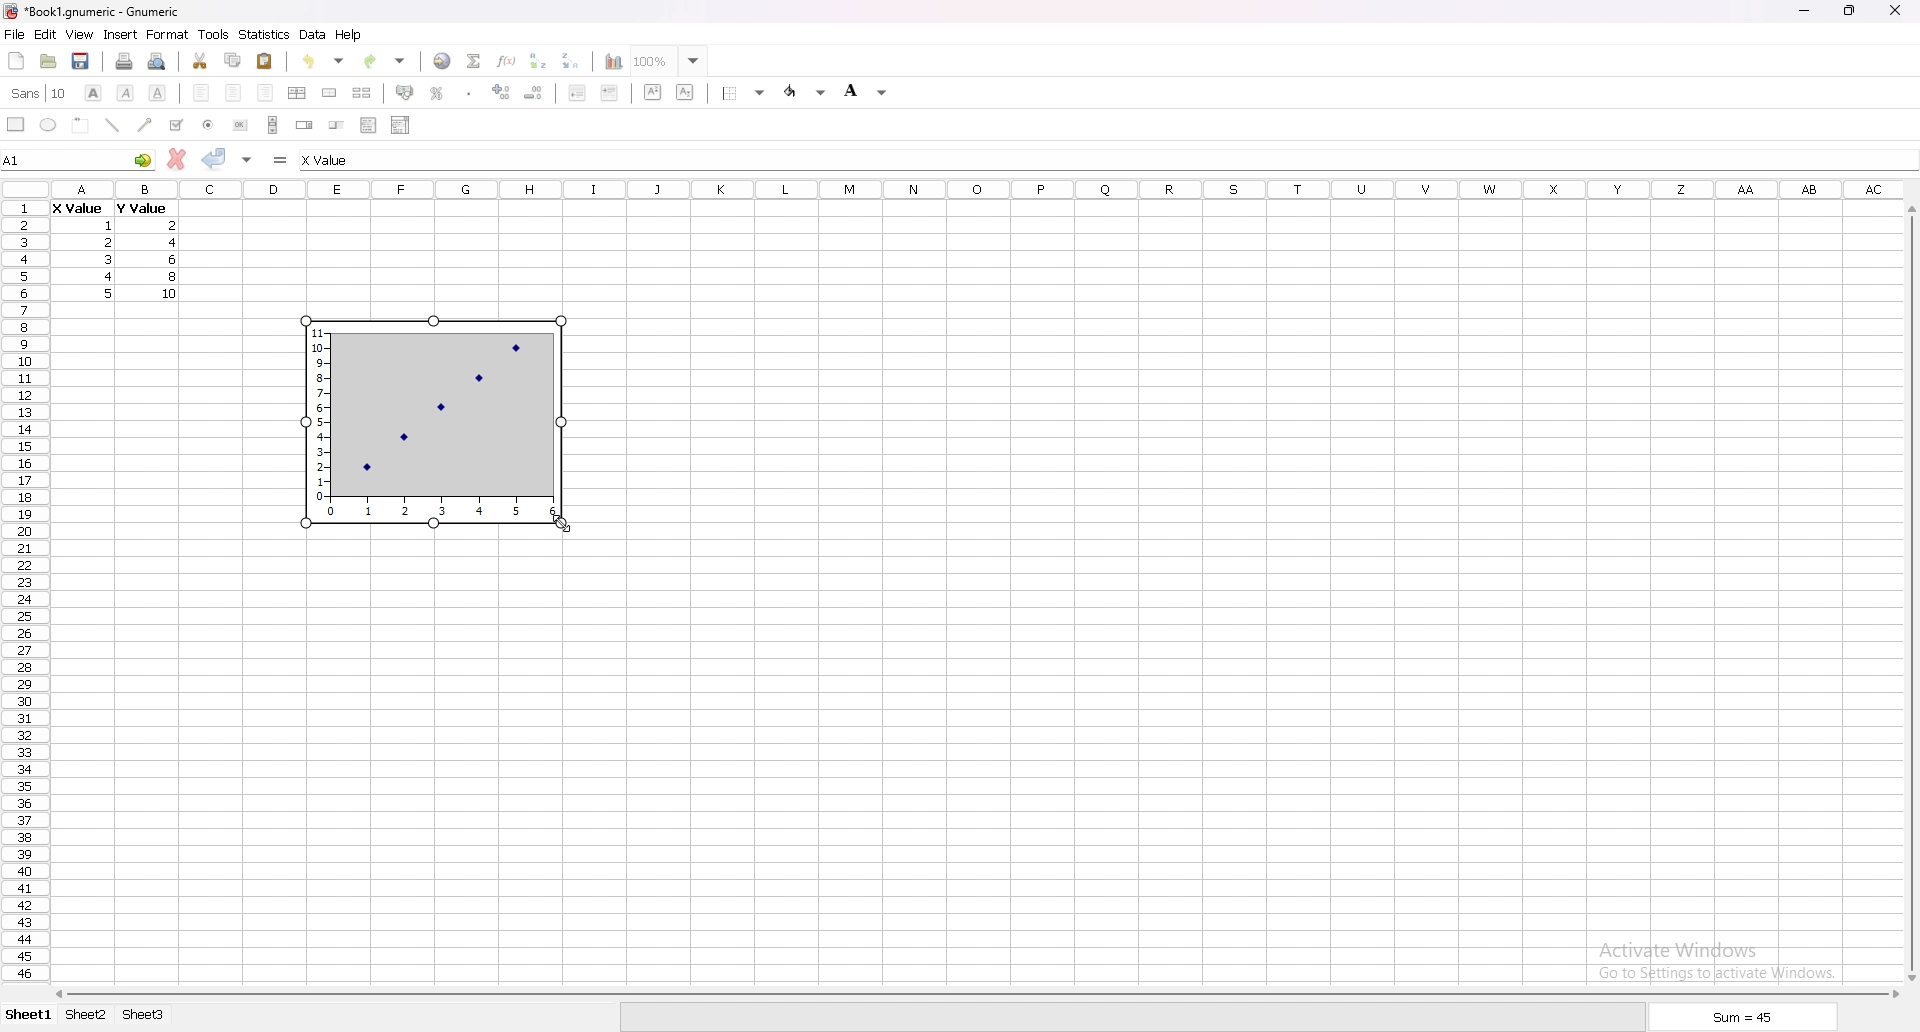 The height and width of the screenshot is (1032, 1920). I want to click on sheet 2, so click(87, 1016).